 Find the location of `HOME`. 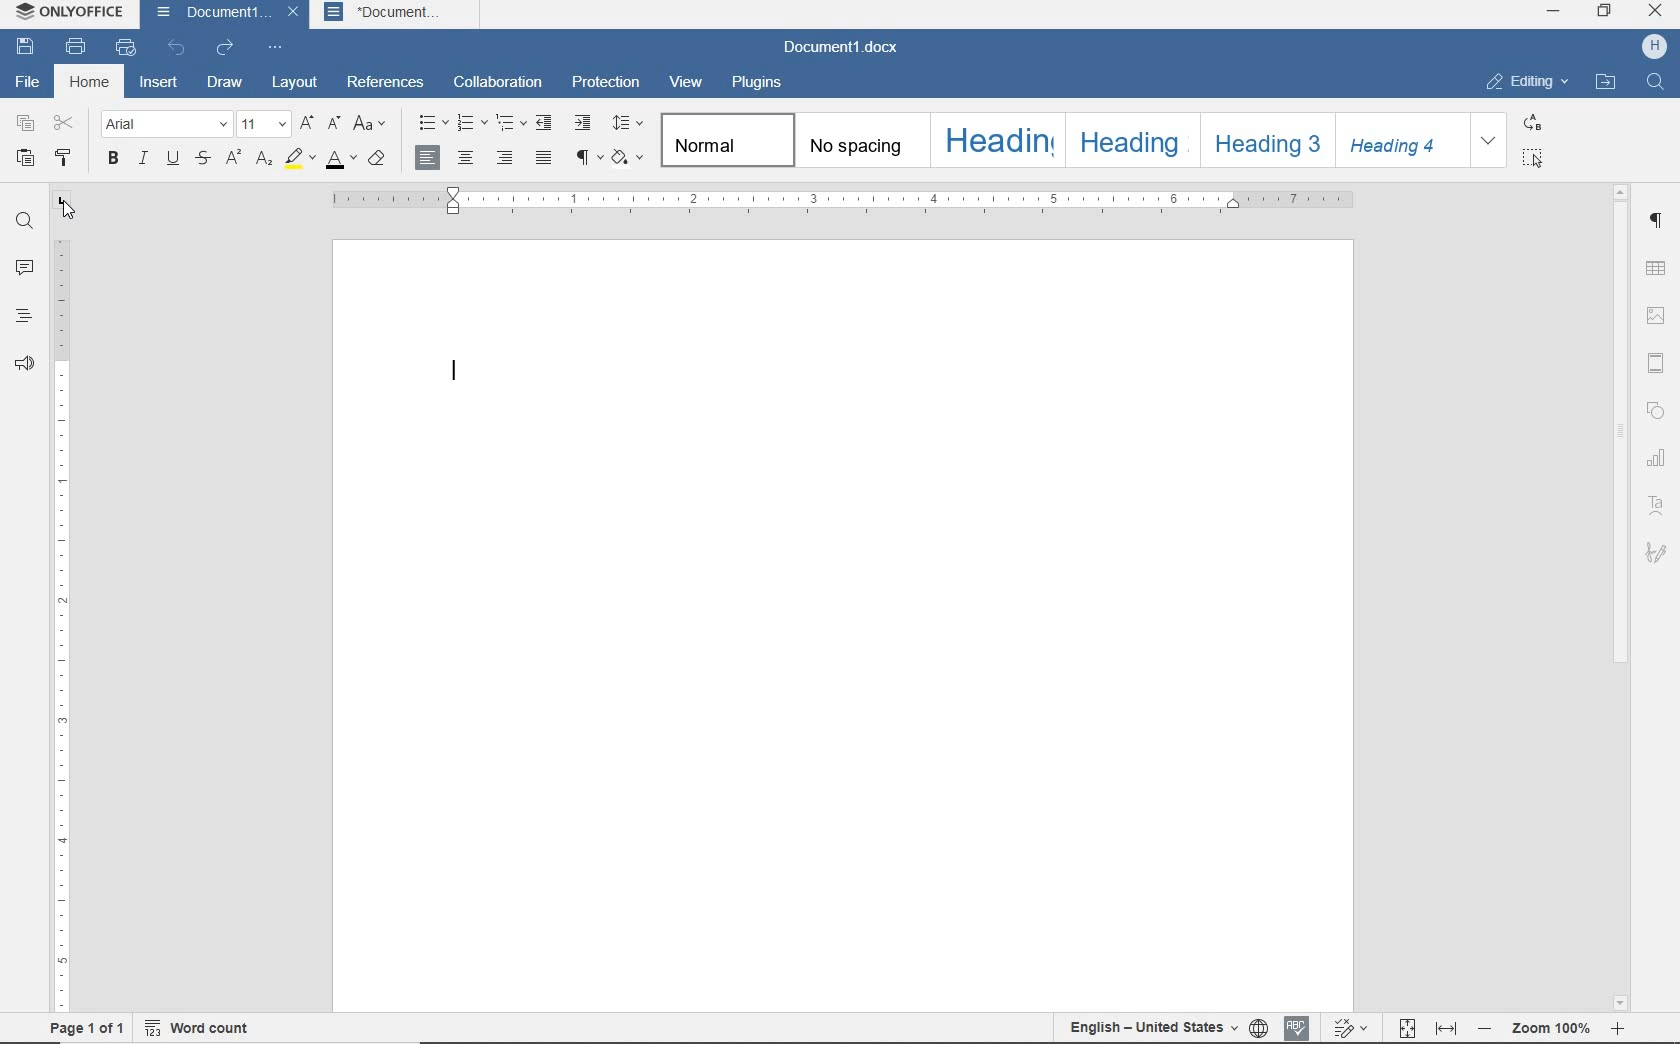

HOME is located at coordinates (92, 84).